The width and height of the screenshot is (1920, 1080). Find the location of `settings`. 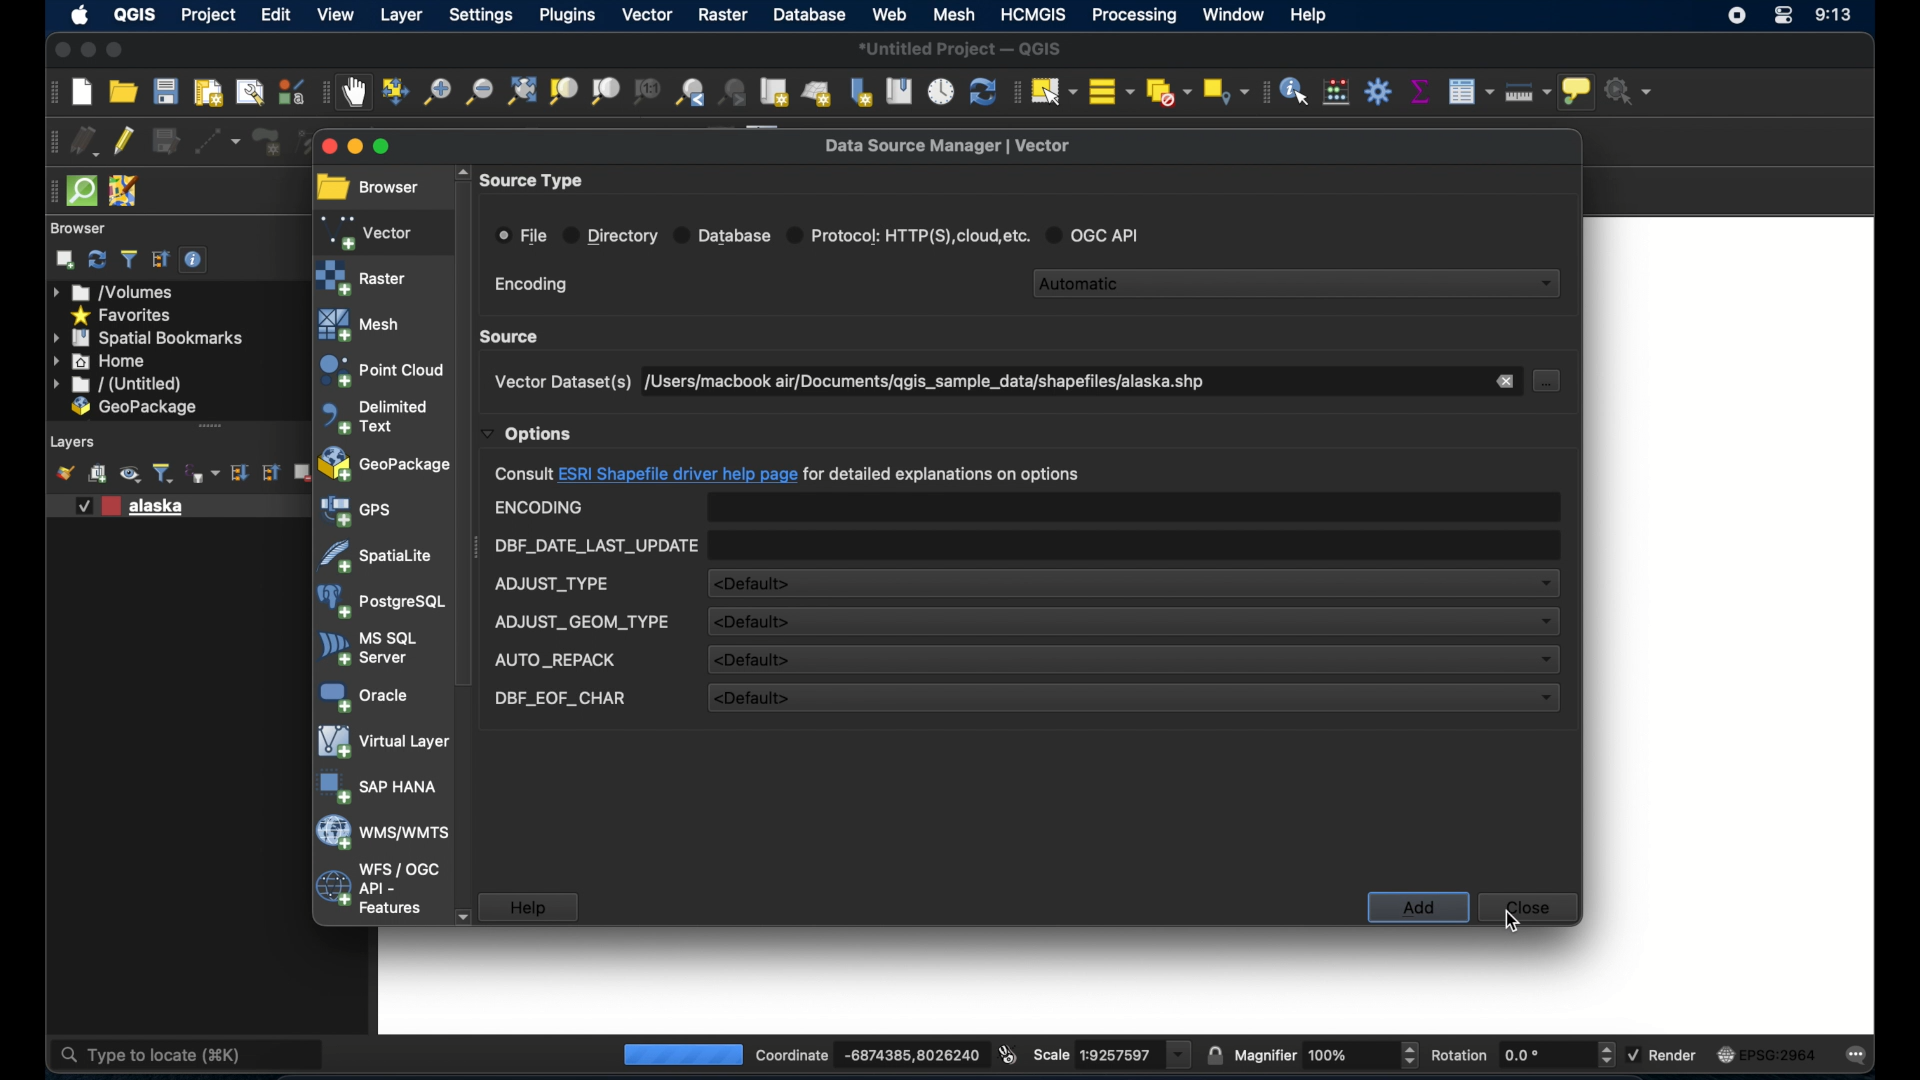

settings is located at coordinates (479, 14).